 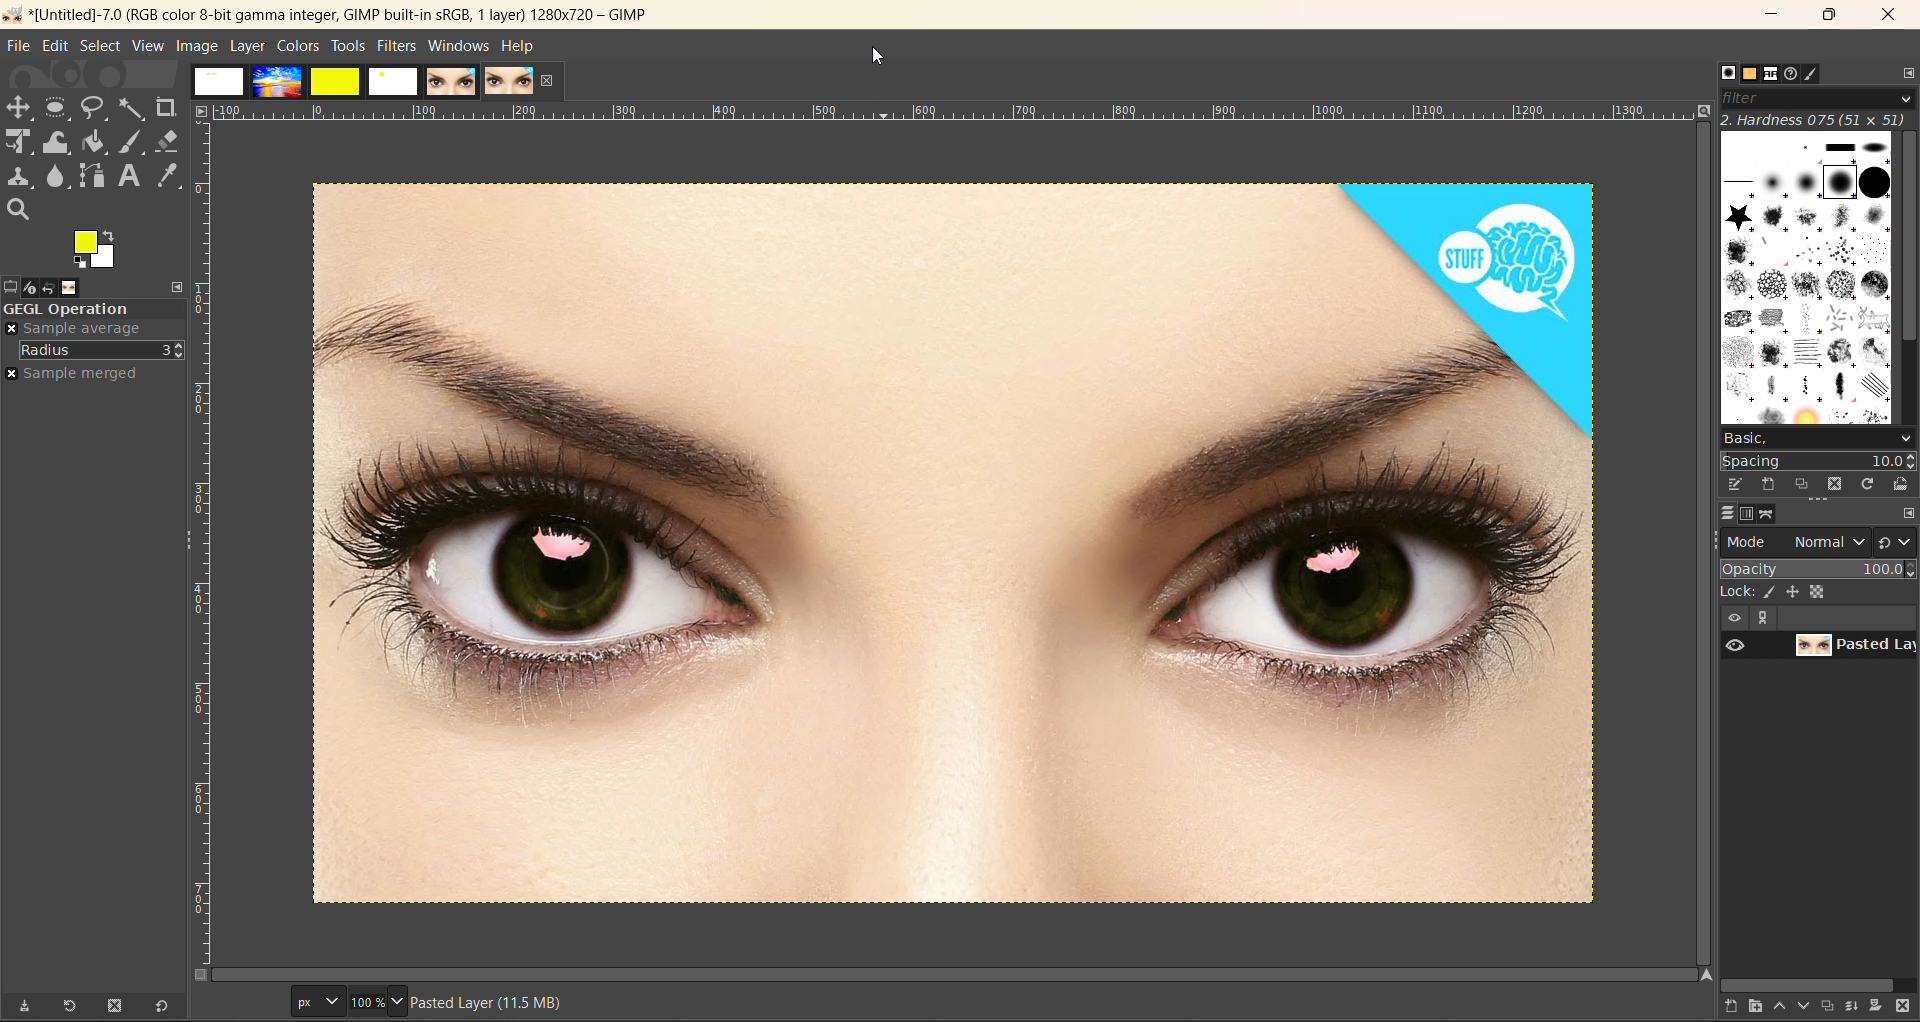 What do you see at coordinates (1734, 592) in the screenshot?
I see `lock :` at bounding box center [1734, 592].